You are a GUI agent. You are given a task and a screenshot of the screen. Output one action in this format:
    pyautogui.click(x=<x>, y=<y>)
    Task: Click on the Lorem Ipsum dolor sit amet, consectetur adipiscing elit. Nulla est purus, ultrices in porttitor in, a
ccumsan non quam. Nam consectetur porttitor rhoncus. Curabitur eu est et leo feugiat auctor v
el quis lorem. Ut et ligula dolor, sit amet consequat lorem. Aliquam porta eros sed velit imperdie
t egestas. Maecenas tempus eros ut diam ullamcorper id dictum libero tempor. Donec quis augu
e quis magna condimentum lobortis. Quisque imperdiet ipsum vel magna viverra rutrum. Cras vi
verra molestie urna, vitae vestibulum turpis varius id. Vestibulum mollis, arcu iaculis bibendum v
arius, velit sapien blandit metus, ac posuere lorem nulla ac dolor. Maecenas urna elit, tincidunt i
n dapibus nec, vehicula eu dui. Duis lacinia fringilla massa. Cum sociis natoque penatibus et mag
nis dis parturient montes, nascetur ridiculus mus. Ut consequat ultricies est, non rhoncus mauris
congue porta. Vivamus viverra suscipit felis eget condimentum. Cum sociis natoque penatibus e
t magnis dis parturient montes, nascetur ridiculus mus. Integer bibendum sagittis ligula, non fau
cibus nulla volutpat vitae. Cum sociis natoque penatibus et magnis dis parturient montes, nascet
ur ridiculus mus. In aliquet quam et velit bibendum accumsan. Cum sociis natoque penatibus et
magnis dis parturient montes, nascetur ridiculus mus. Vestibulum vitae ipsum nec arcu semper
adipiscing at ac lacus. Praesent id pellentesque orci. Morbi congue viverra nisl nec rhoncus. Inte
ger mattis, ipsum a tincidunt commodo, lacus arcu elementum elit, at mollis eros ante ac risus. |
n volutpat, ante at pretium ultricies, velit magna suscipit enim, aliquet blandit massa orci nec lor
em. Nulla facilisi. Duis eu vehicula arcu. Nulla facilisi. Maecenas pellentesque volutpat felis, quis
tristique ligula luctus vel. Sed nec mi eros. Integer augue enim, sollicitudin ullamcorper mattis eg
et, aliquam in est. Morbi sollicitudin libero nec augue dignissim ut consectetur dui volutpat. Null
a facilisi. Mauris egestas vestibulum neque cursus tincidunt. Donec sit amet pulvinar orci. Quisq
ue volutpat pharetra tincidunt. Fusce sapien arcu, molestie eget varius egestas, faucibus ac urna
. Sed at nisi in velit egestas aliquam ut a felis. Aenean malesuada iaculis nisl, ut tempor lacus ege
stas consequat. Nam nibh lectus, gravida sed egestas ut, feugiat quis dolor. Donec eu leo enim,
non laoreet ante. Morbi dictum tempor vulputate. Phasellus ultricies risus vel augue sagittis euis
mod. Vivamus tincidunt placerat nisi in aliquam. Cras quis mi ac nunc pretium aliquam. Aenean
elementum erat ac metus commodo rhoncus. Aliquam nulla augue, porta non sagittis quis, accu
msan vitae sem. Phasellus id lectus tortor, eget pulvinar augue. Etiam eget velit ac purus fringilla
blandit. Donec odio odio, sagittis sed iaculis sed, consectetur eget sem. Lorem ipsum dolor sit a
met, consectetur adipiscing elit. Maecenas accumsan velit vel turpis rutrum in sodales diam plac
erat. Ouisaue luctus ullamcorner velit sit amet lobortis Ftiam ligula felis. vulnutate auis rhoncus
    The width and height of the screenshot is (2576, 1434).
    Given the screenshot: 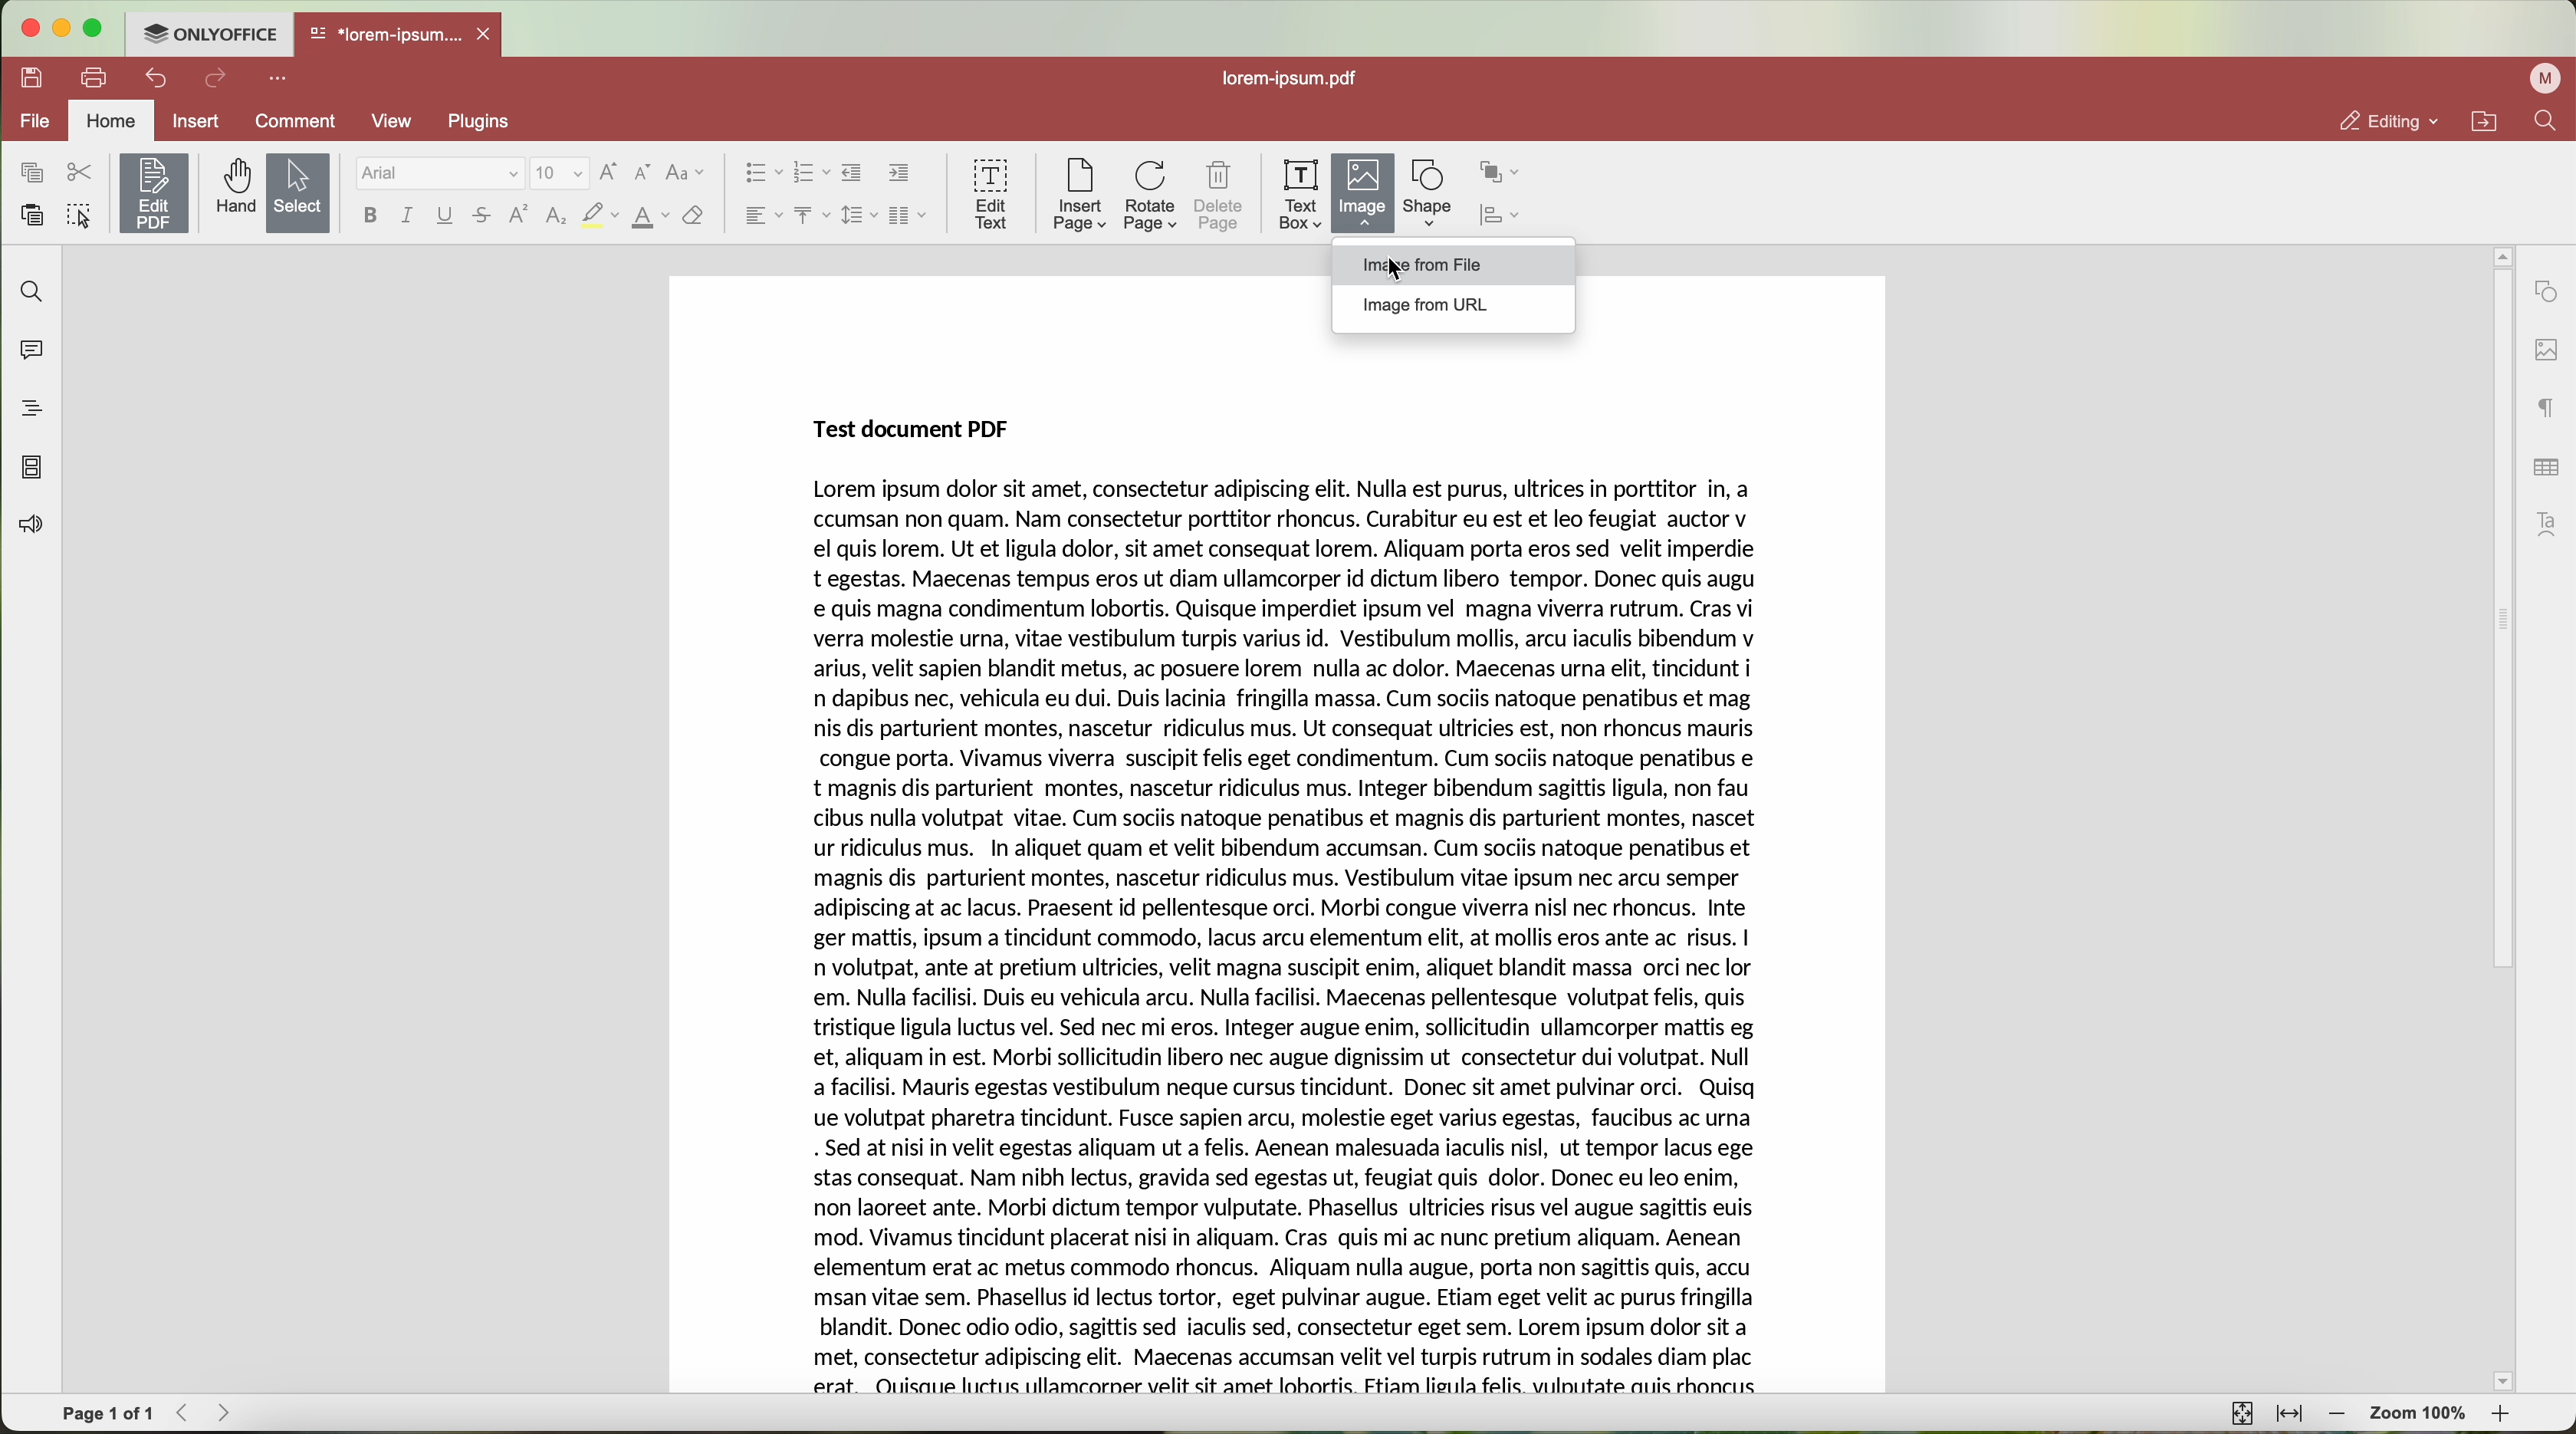 What is the action you would take?
    pyautogui.click(x=1293, y=940)
    